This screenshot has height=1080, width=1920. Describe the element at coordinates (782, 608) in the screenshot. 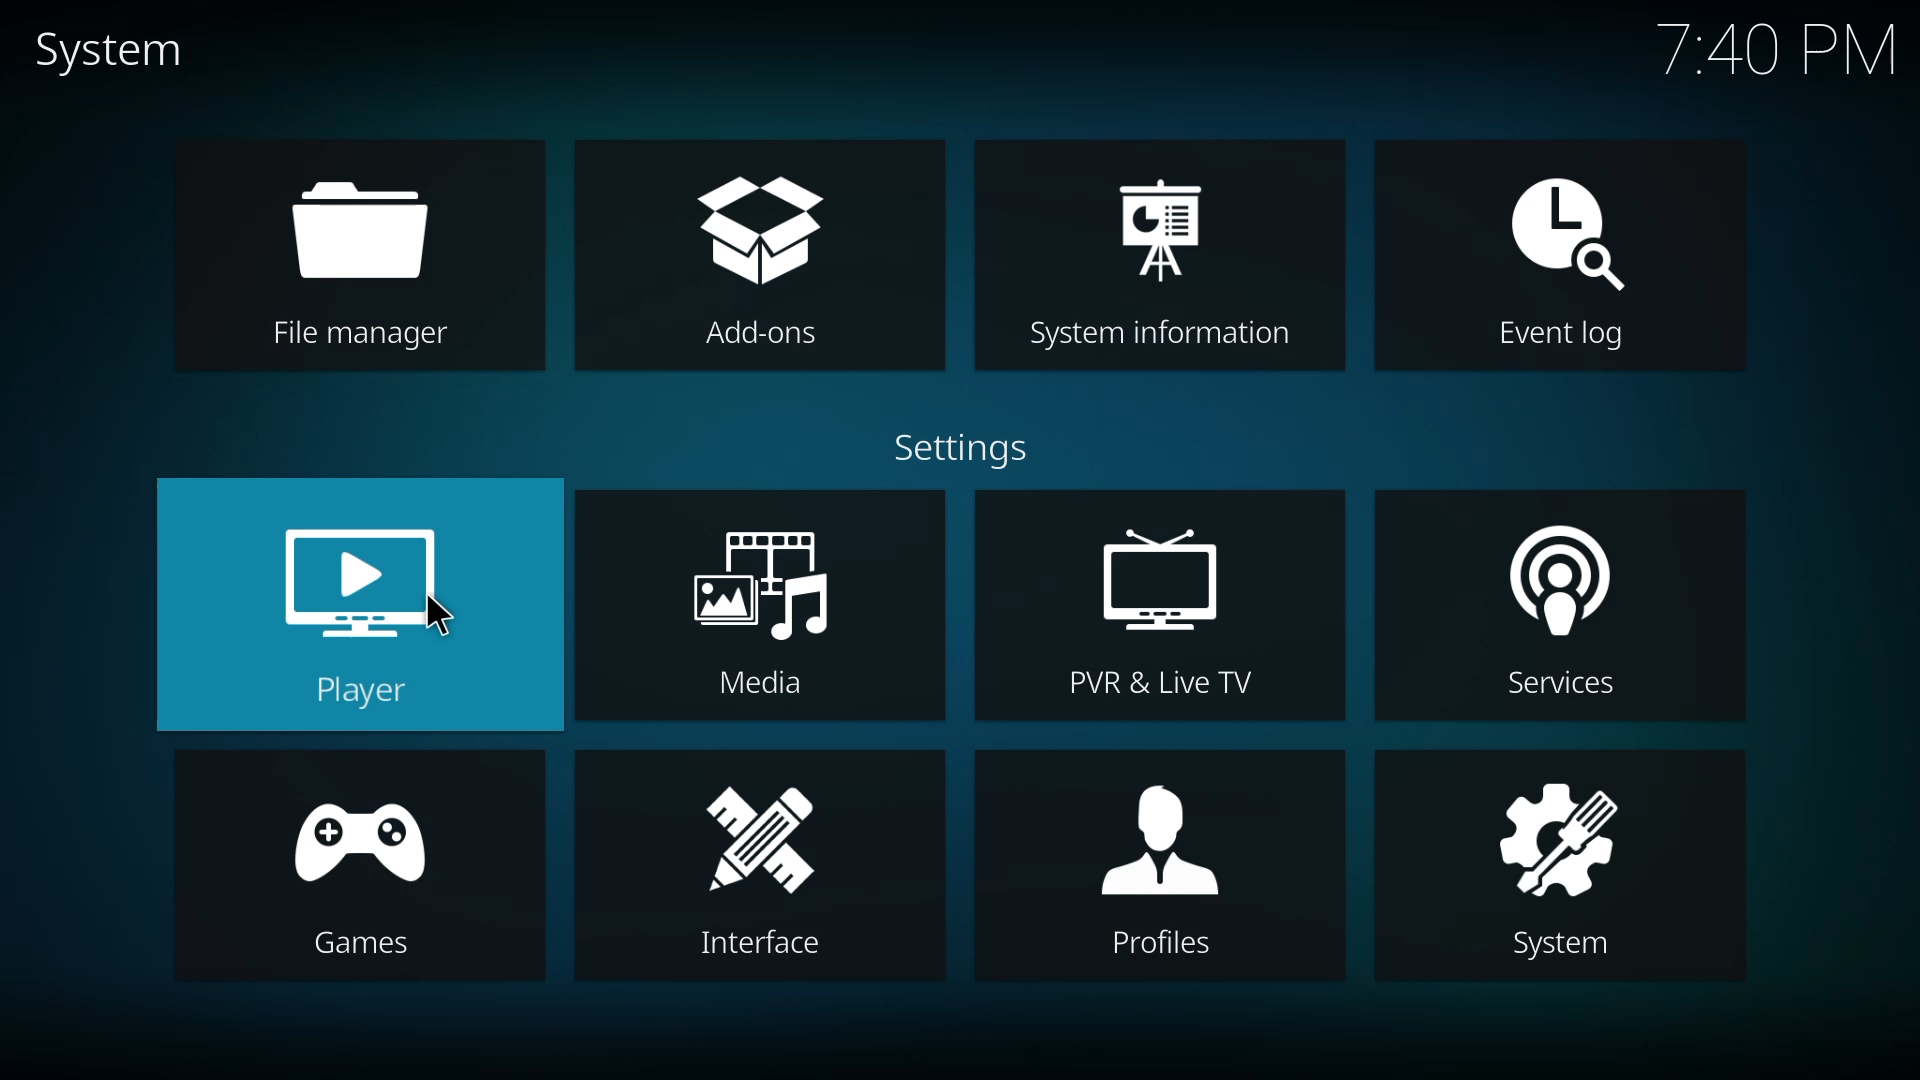

I see `media` at that location.